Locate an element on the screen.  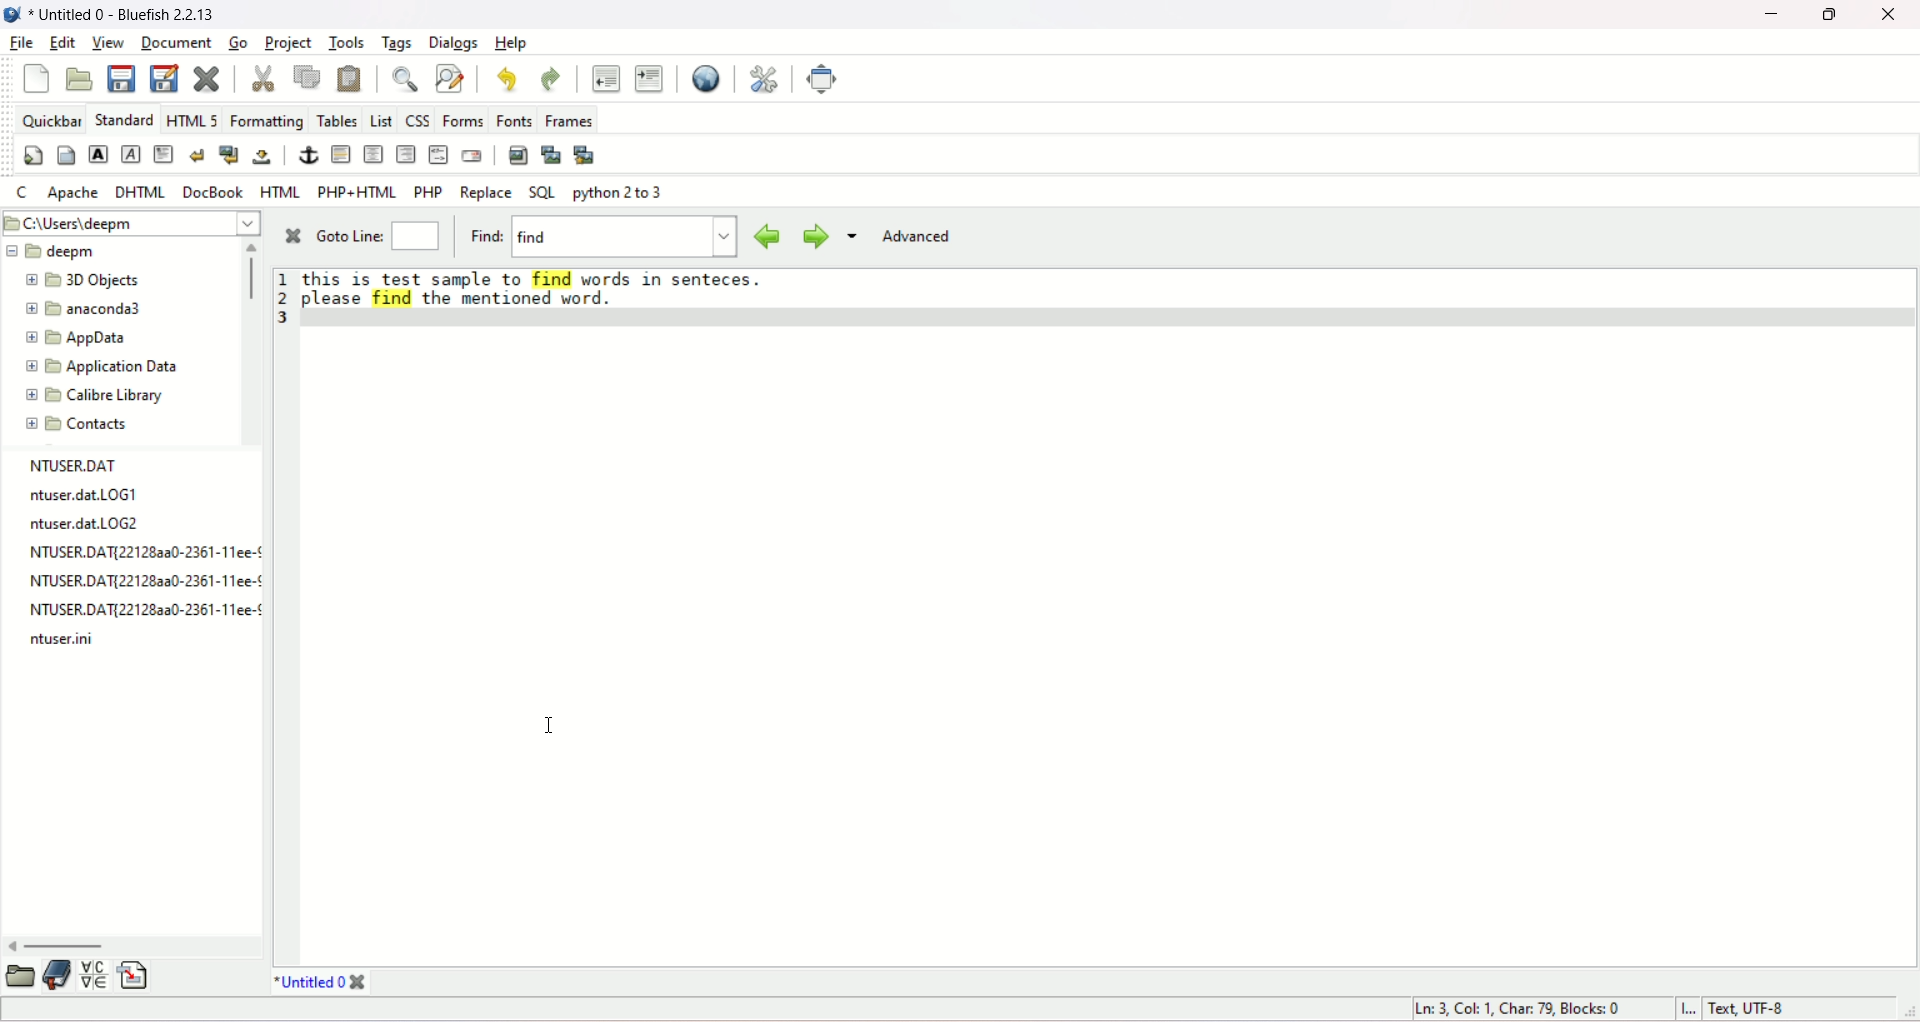
advanced is located at coordinates (922, 241).